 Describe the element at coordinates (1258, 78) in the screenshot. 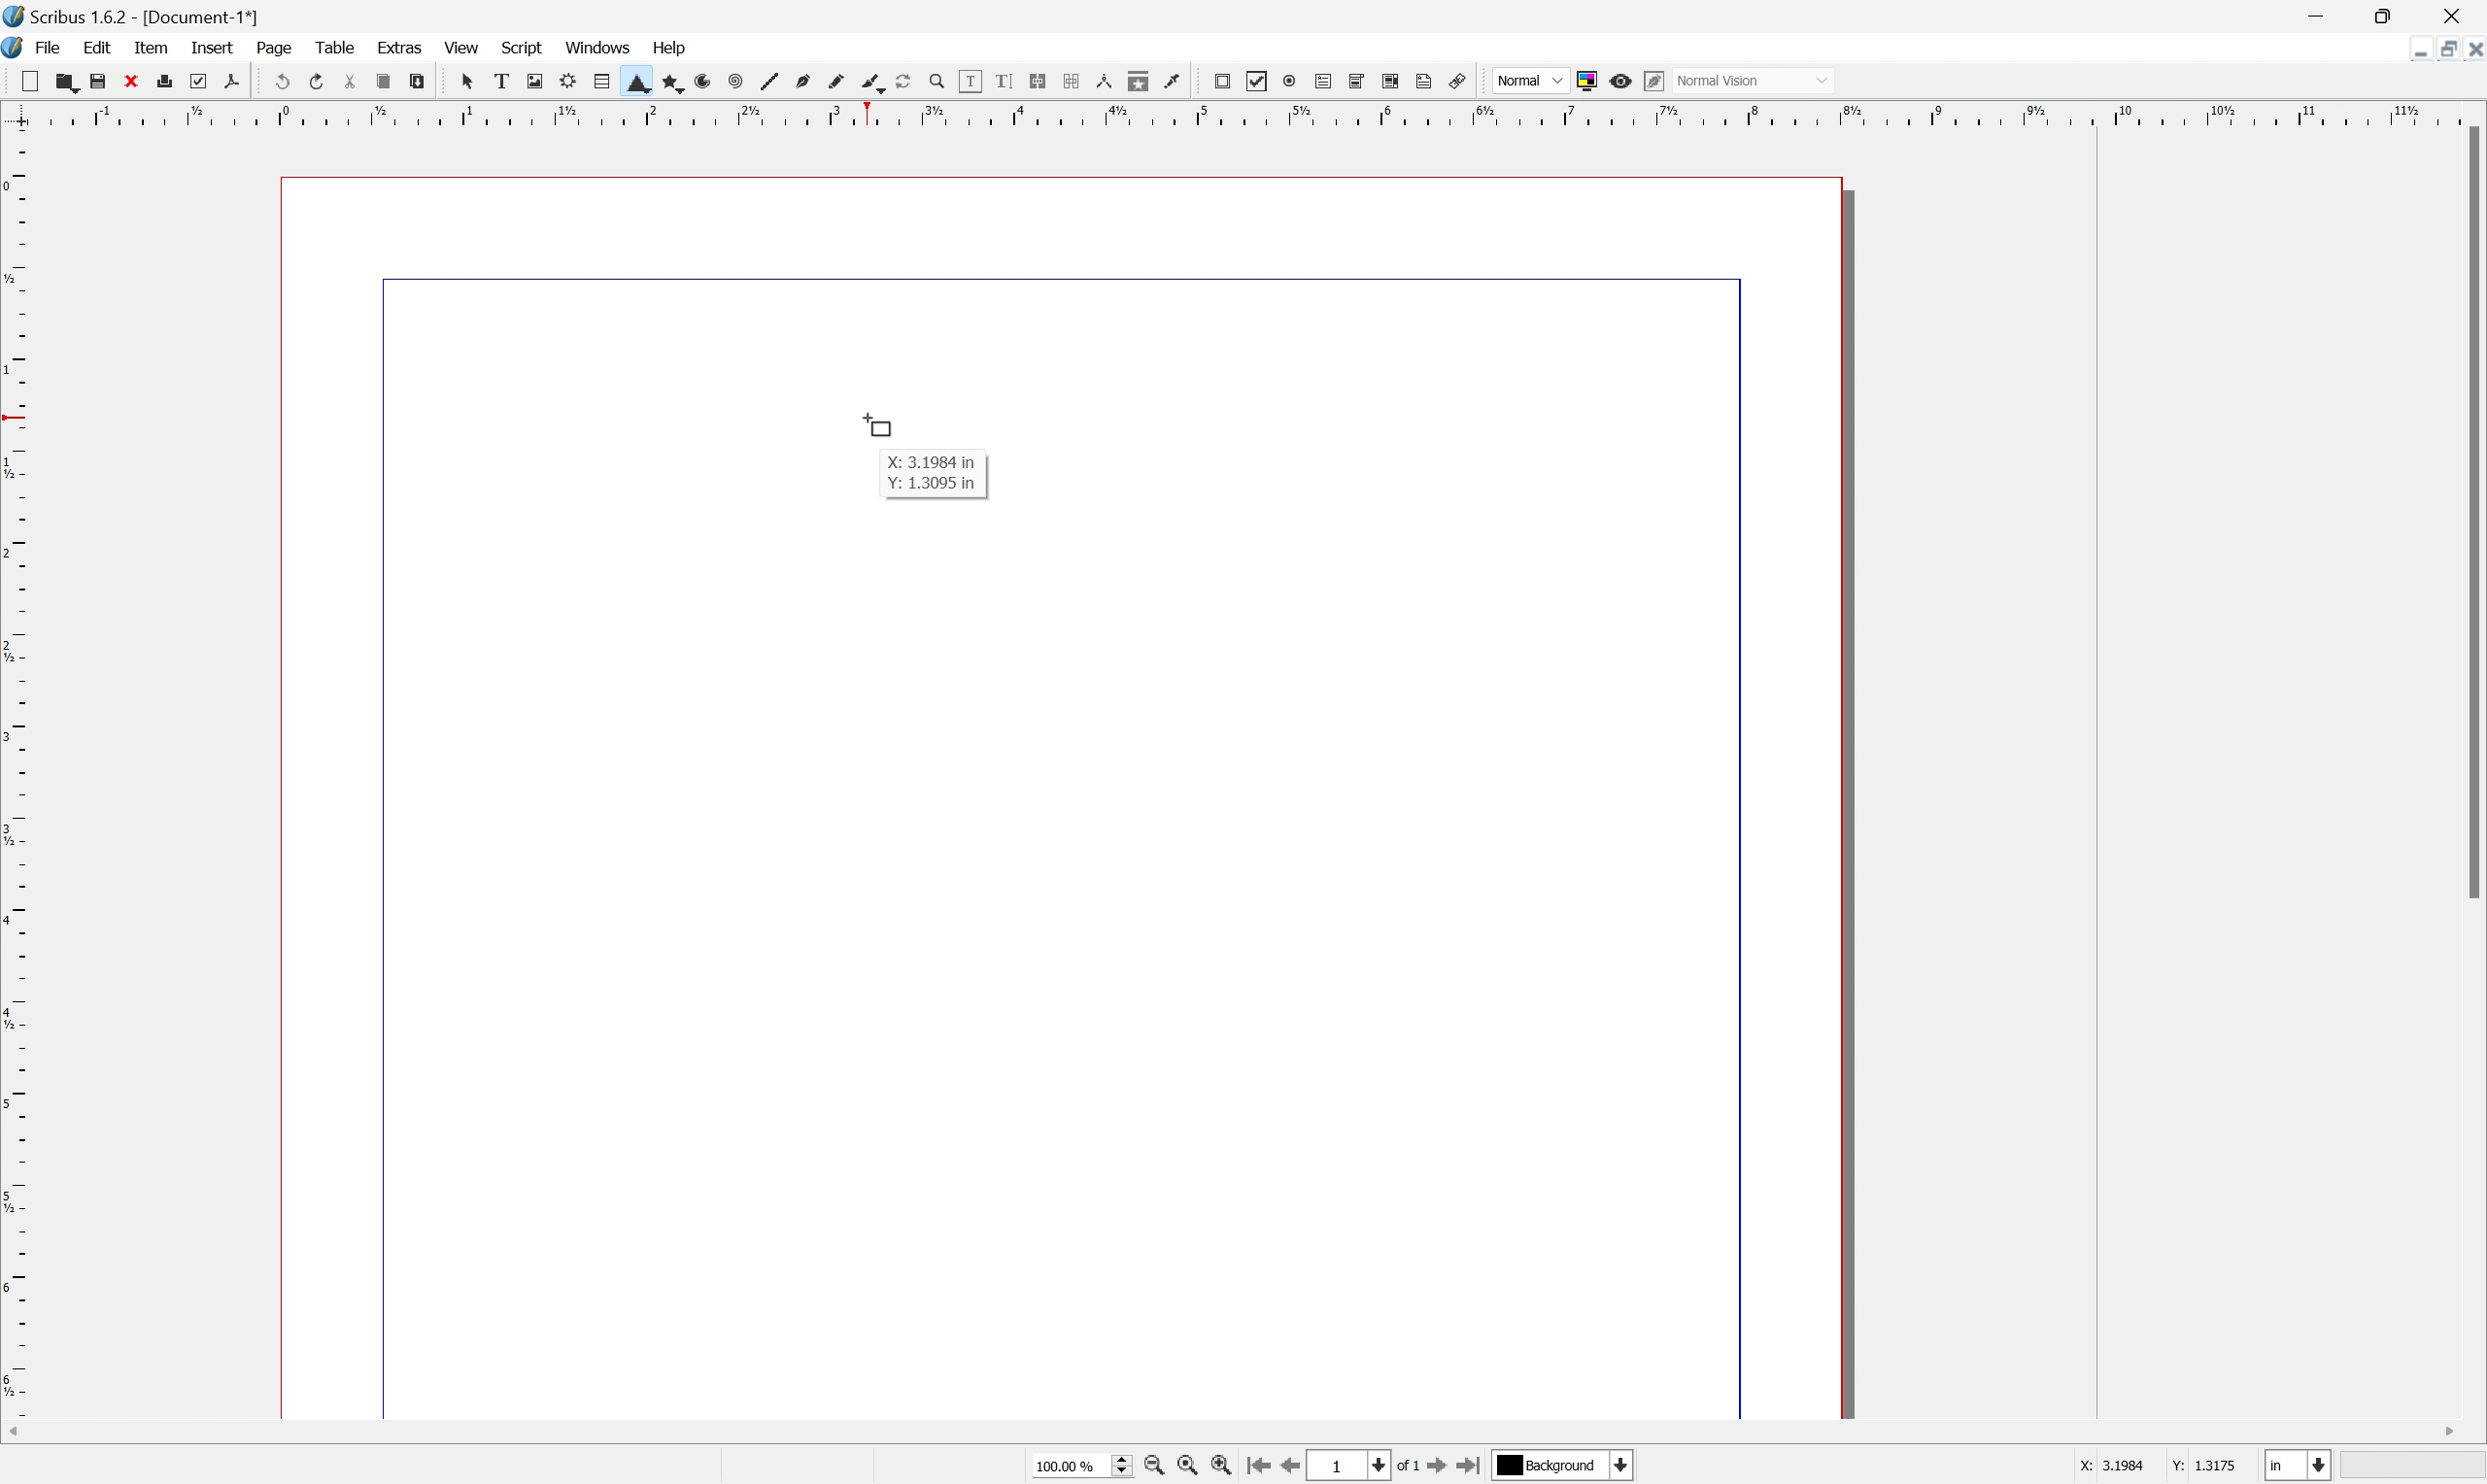

I see `PDF checkbox` at that location.